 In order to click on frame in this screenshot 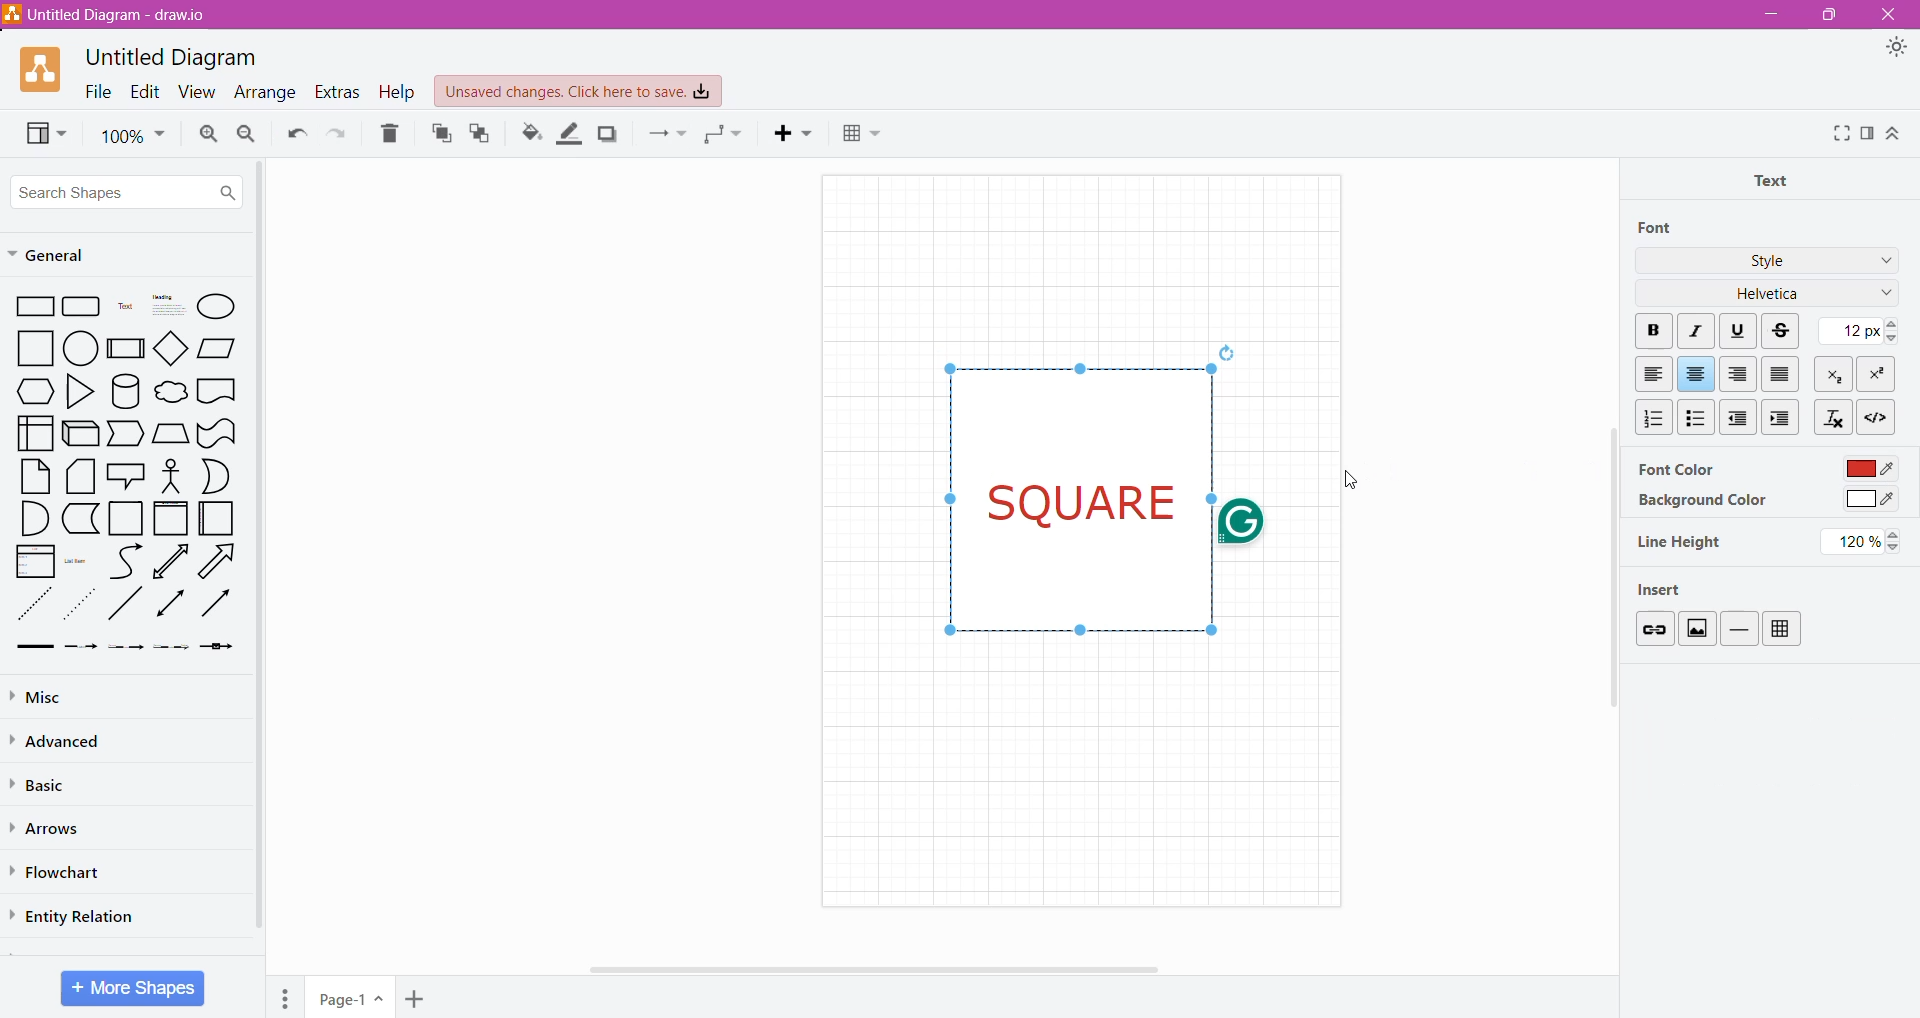, I will do `click(170, 518)`.